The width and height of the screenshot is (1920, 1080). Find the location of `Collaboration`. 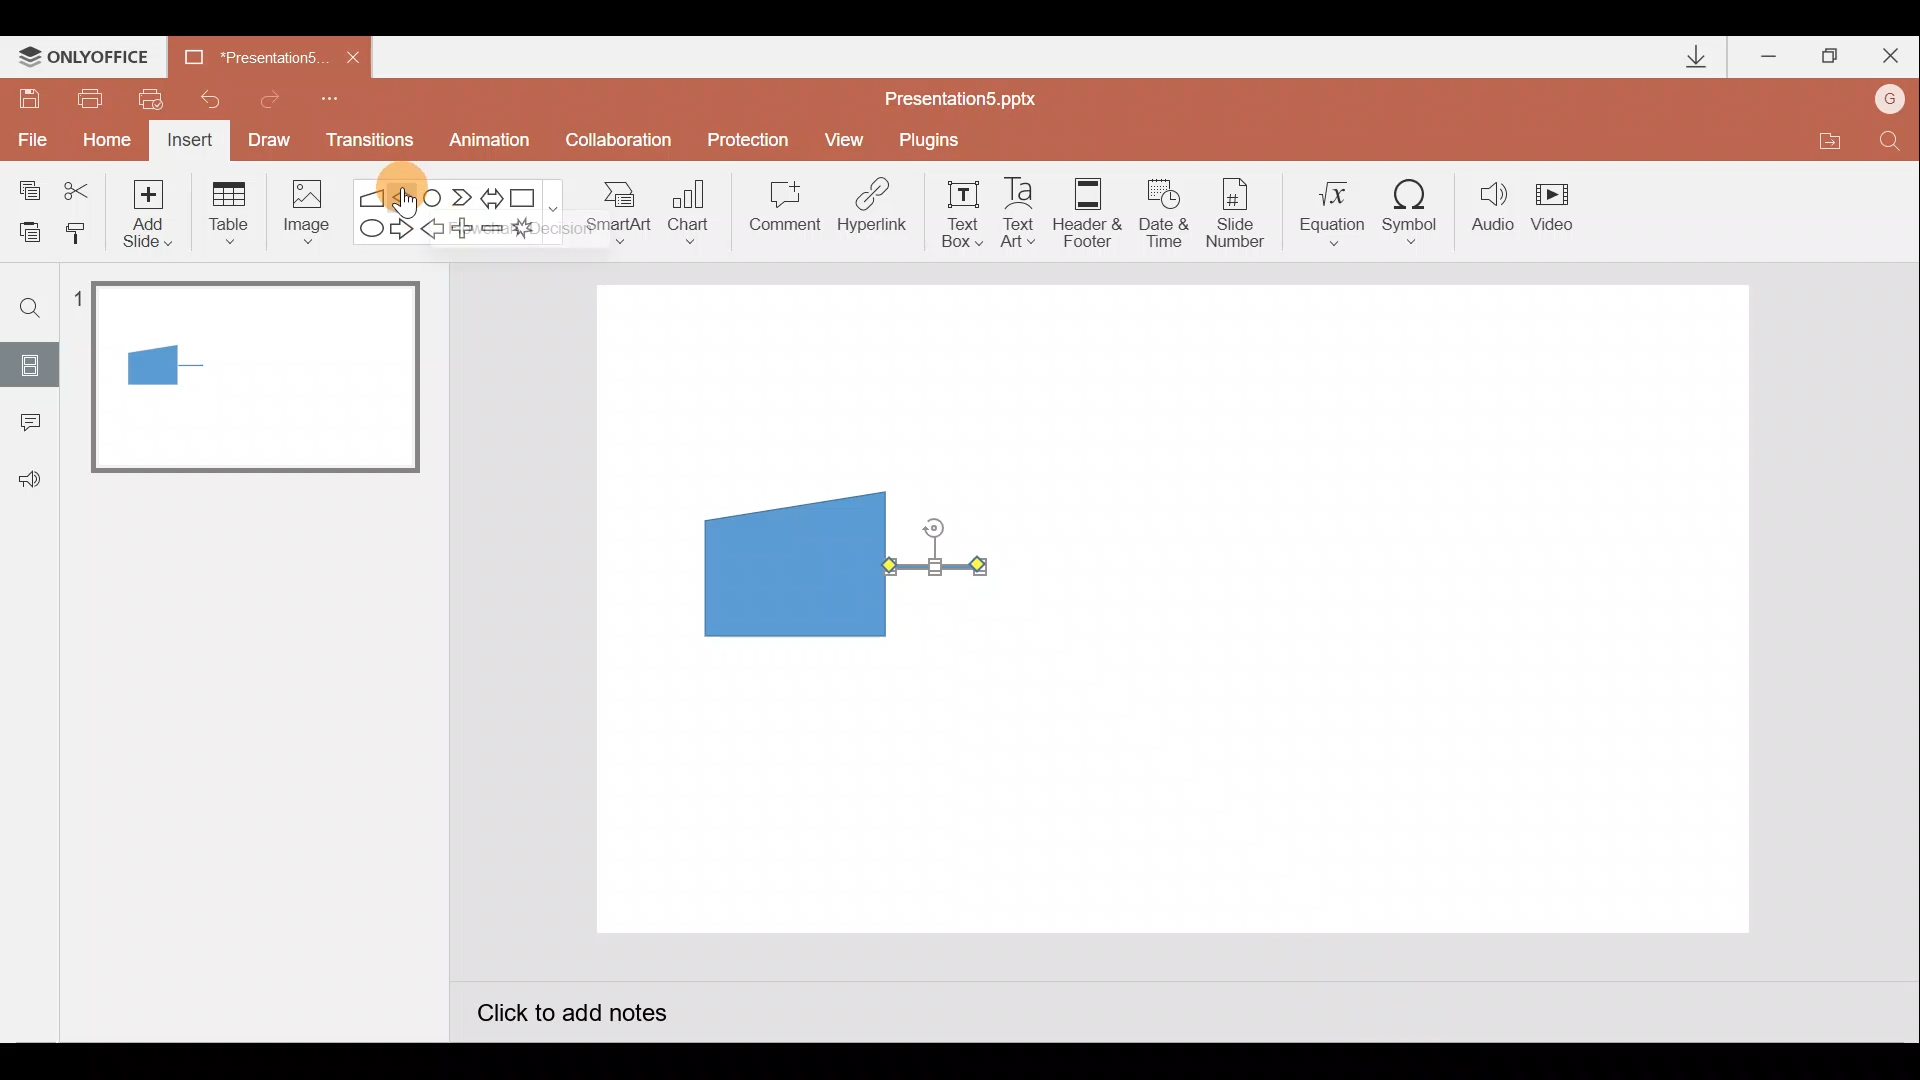

Collaboration is located at coordinates (623, 142).